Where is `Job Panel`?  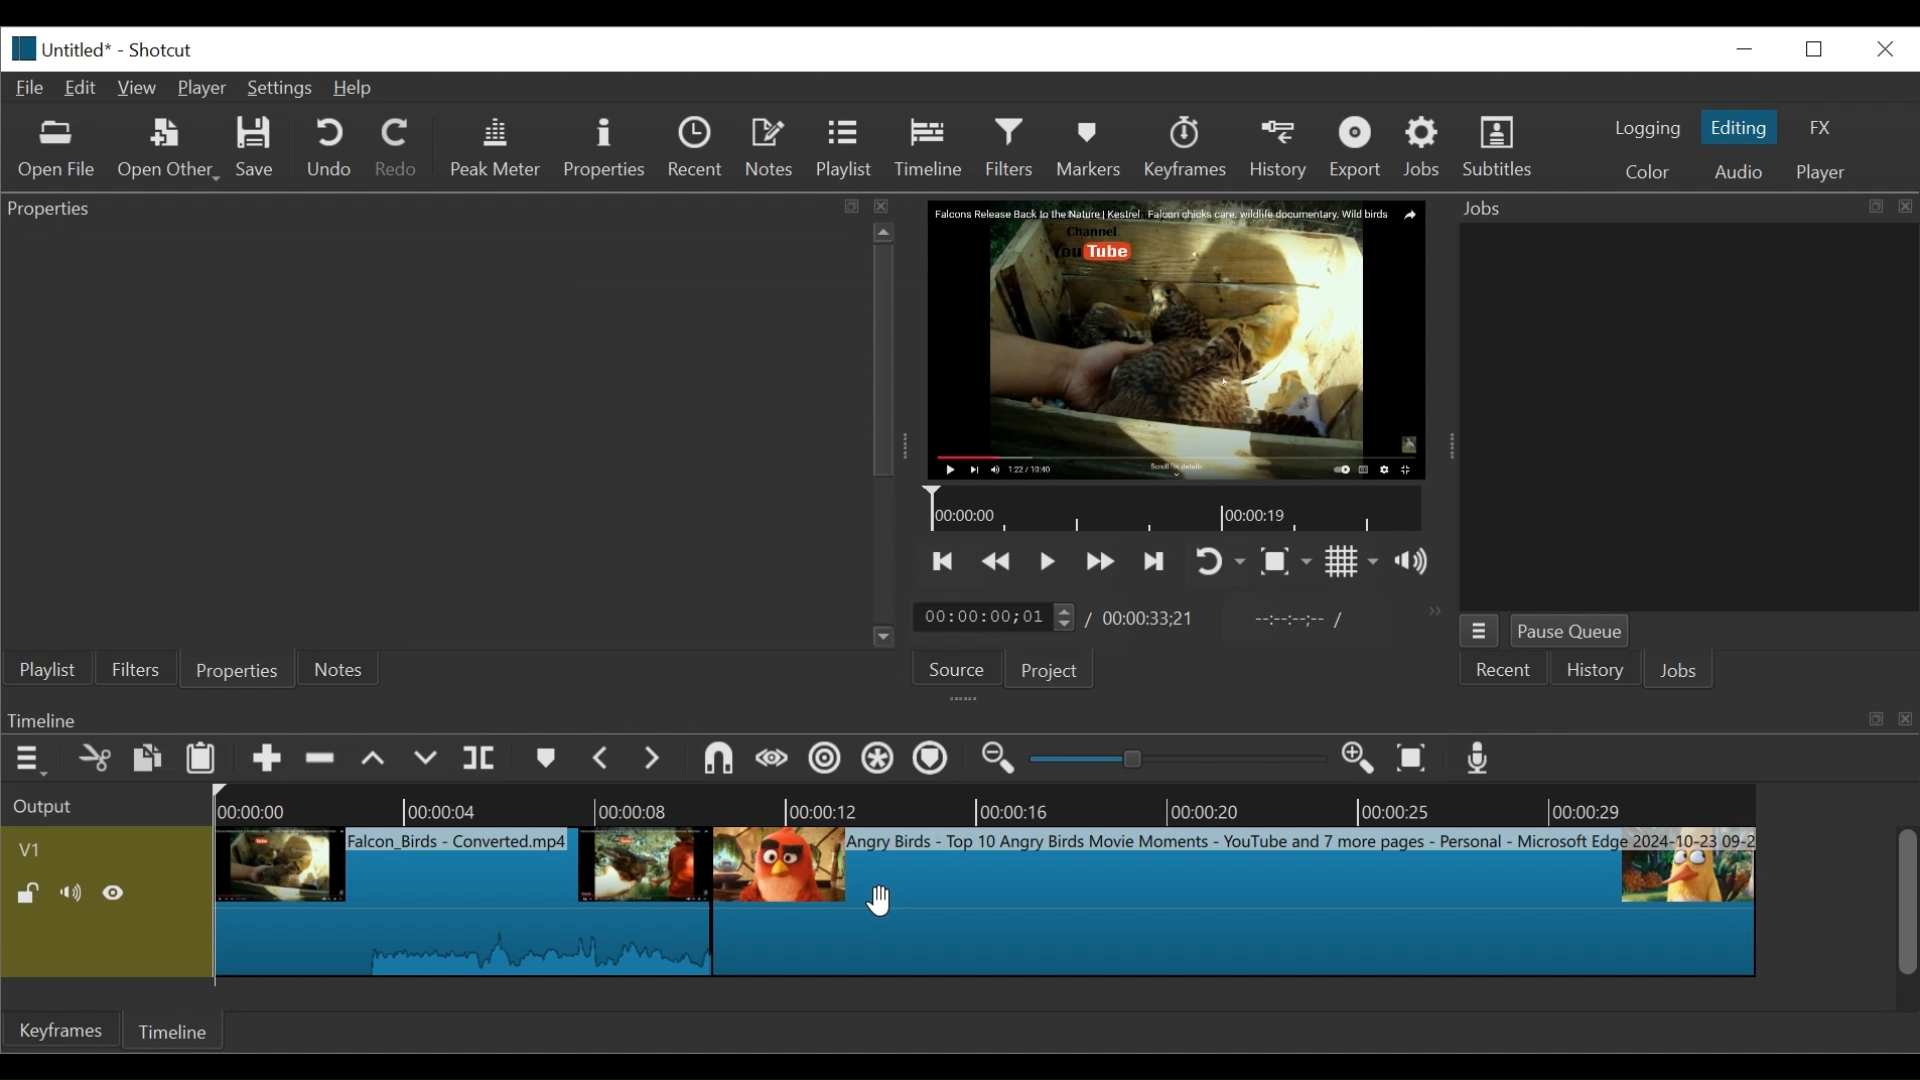 Job Panel is located at coordinates (1687, 418).